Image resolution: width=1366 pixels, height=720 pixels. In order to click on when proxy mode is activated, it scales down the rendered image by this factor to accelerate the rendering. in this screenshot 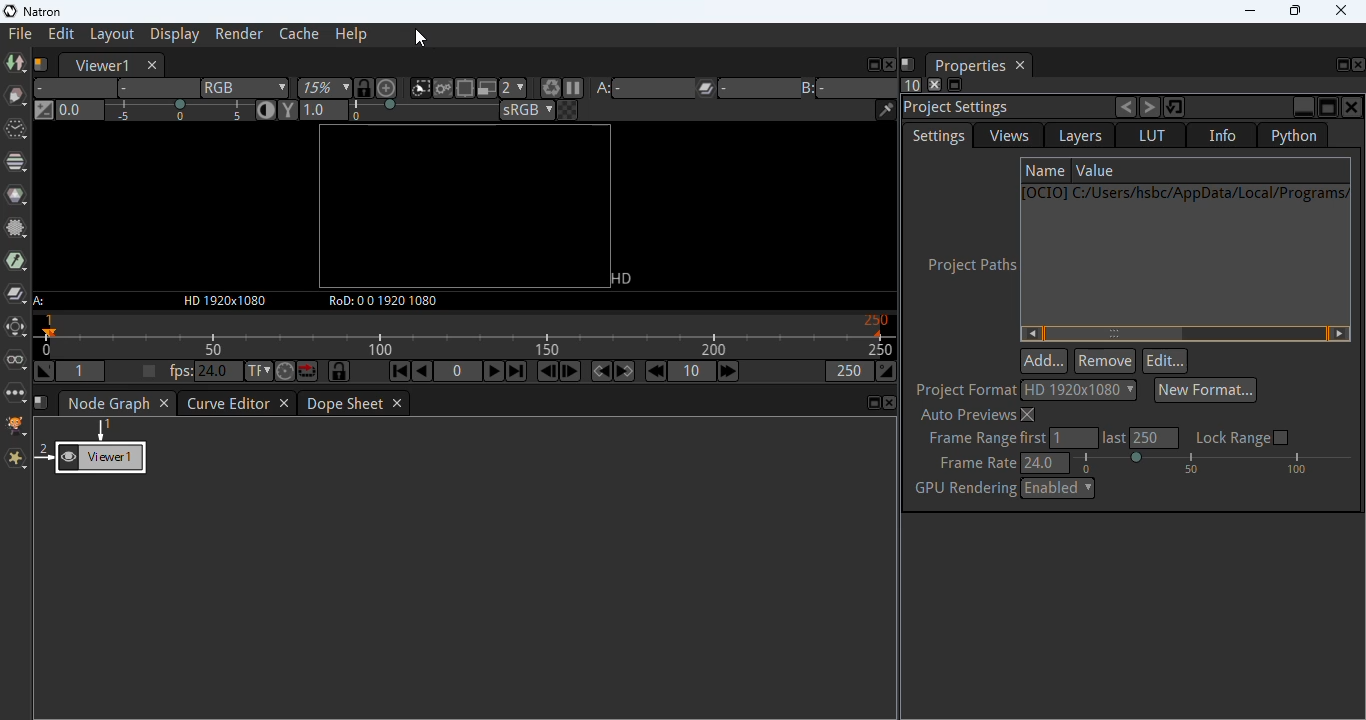, I will do `click(514, 87)`.